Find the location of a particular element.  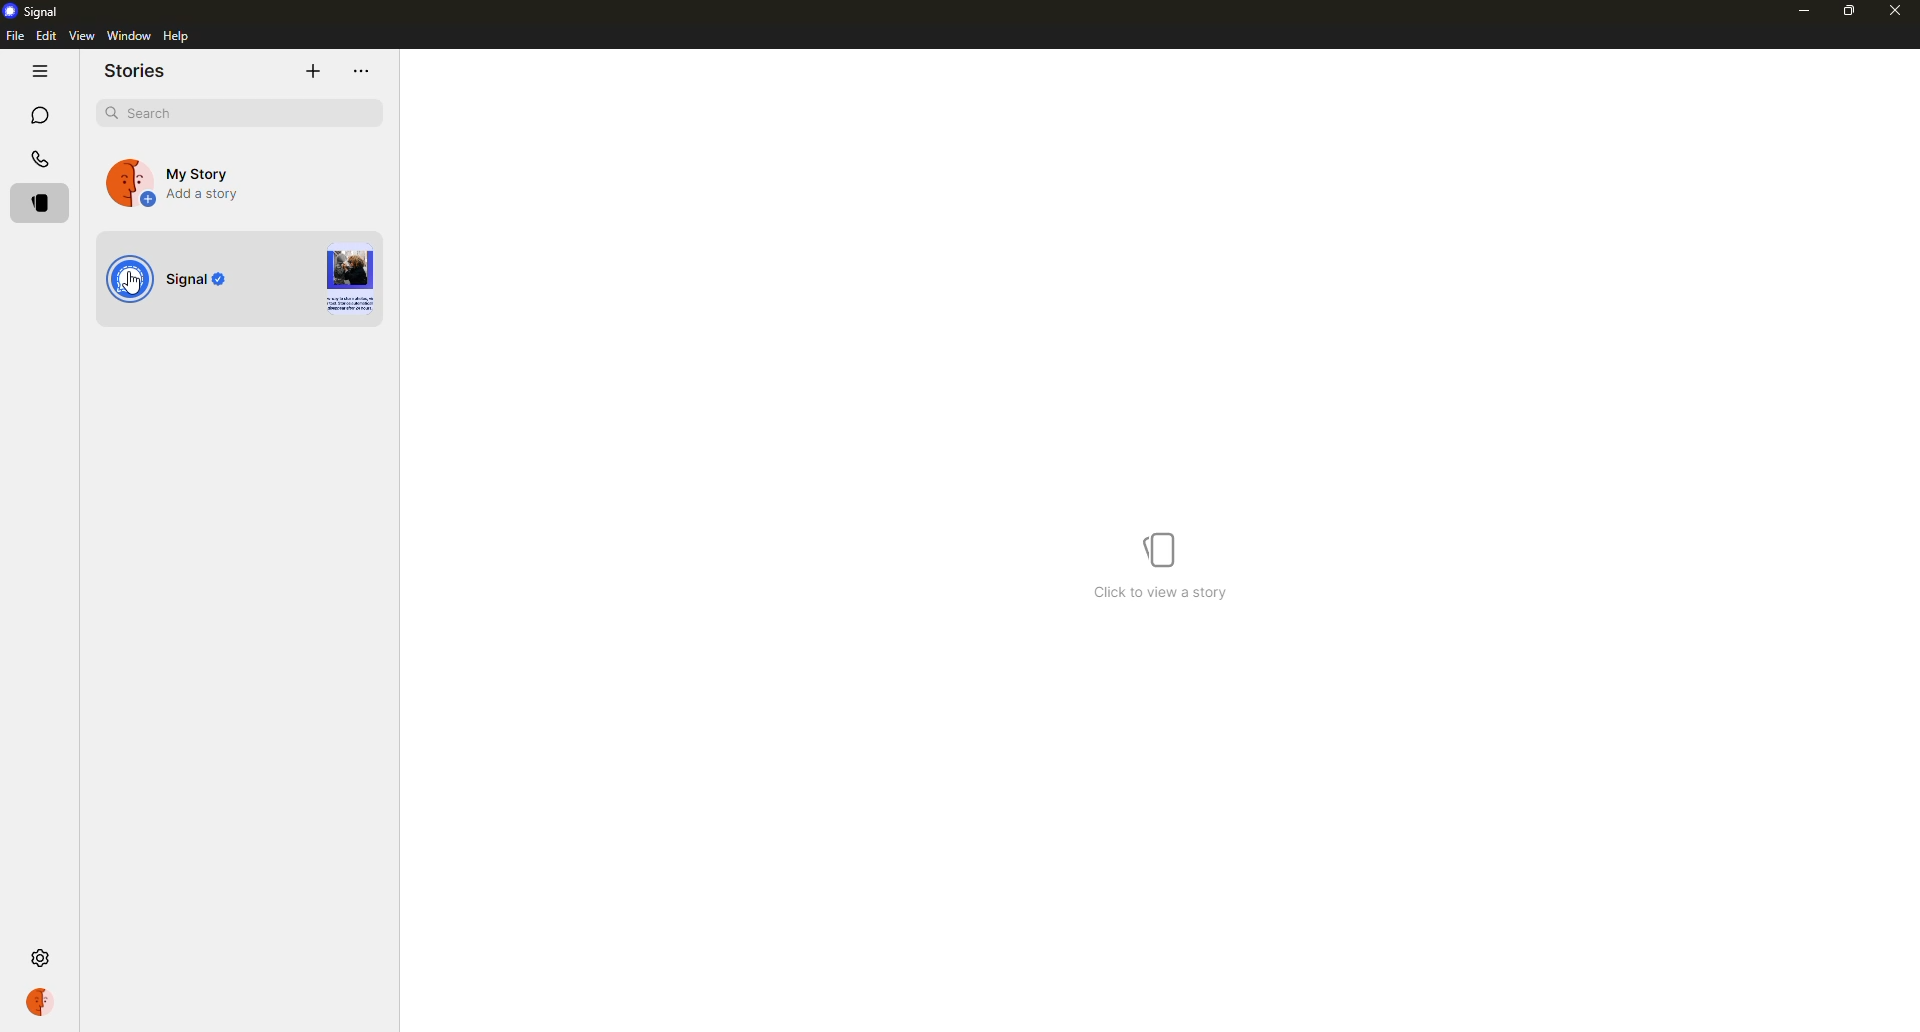

close is located at coordinates (1896, 10).